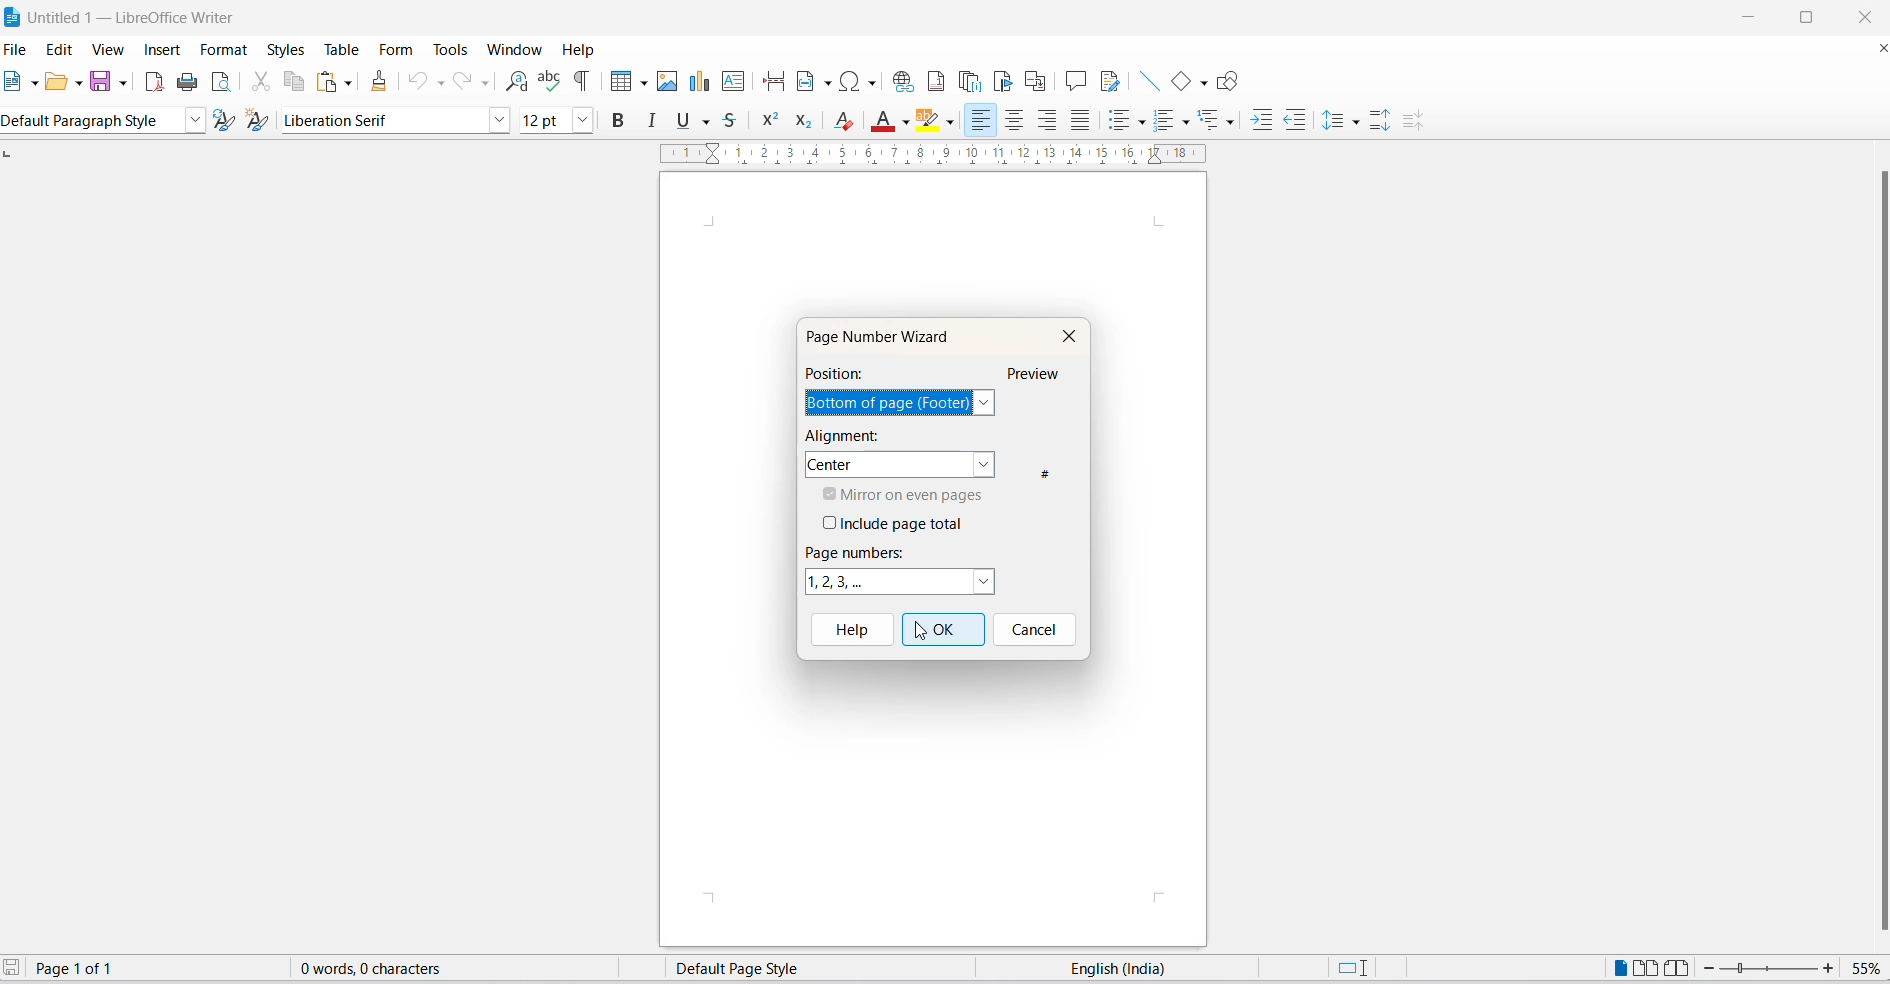  What do you see at coordinates (12, 81) in the screenshot?
I see `new file` at bounding box center [12, 81].